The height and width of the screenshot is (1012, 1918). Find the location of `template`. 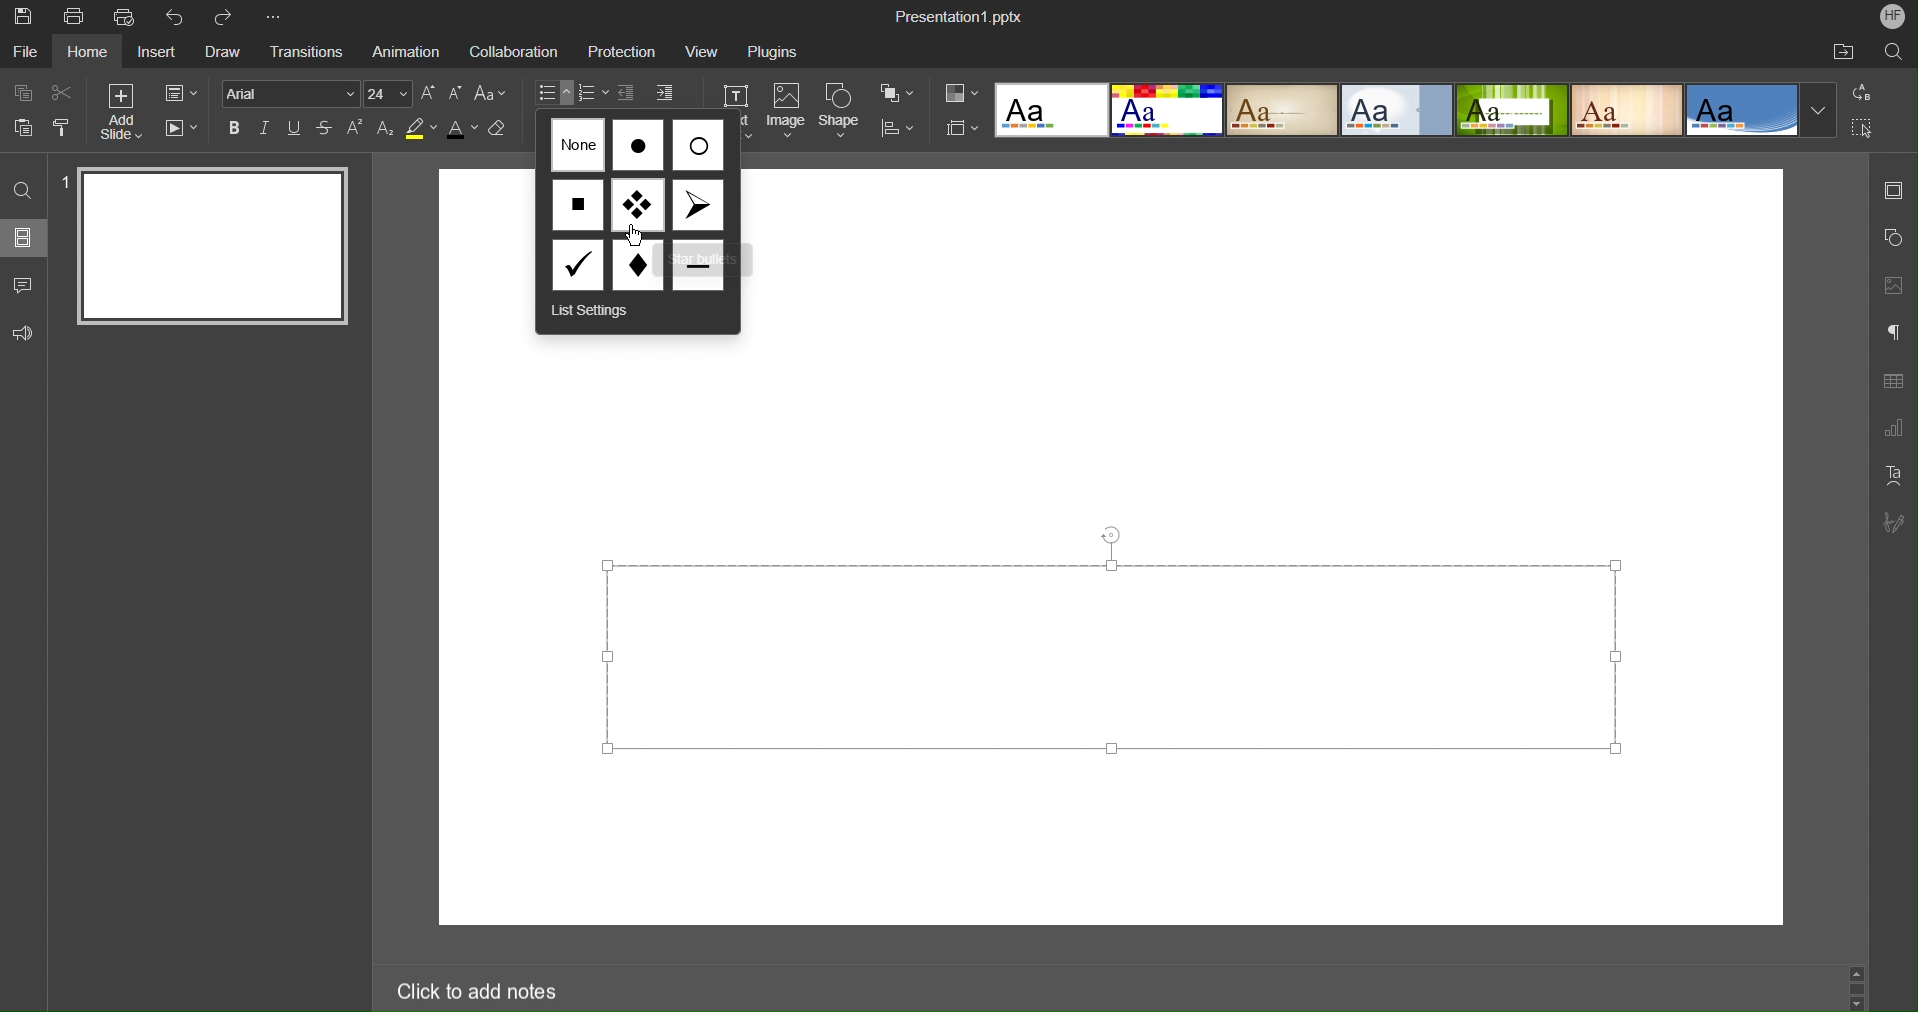

template is located at coordinates (1281, 111).